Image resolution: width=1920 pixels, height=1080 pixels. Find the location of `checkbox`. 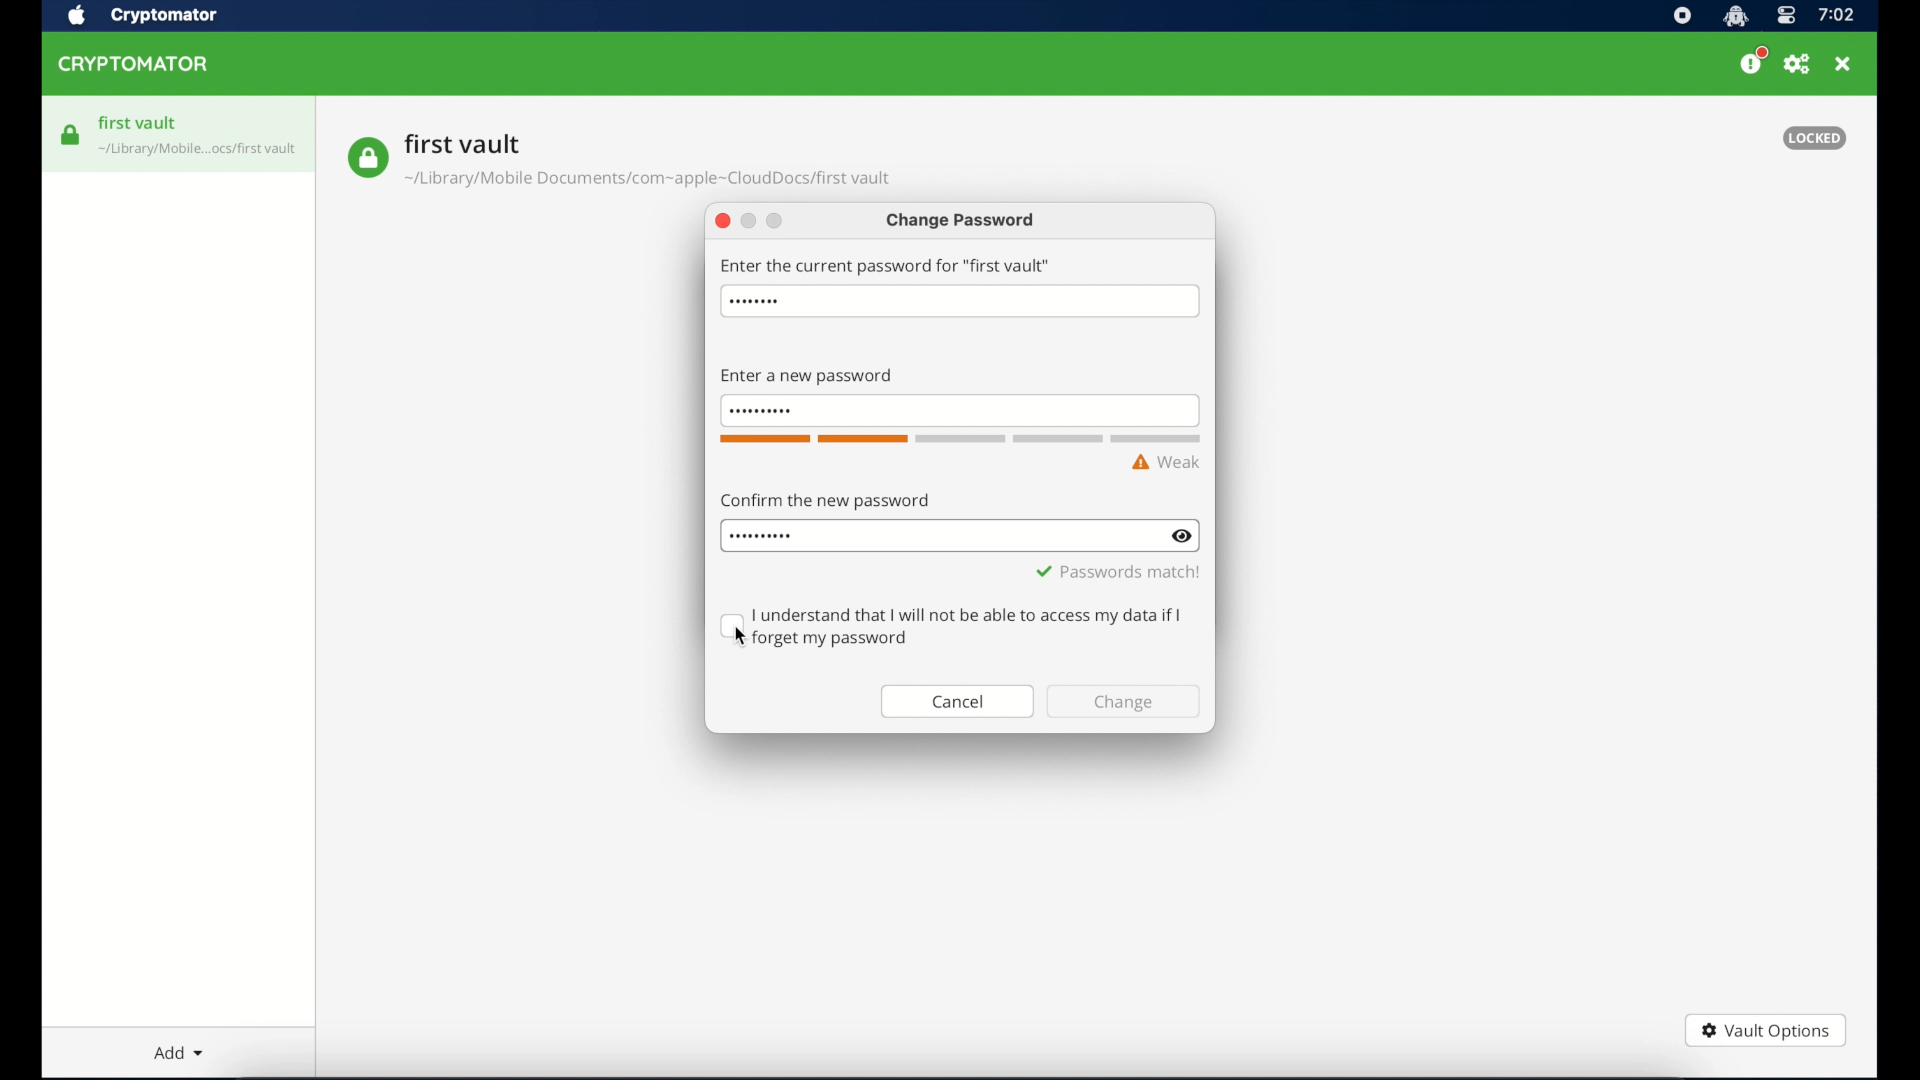

checkbox is located at coordinates (953, 627).